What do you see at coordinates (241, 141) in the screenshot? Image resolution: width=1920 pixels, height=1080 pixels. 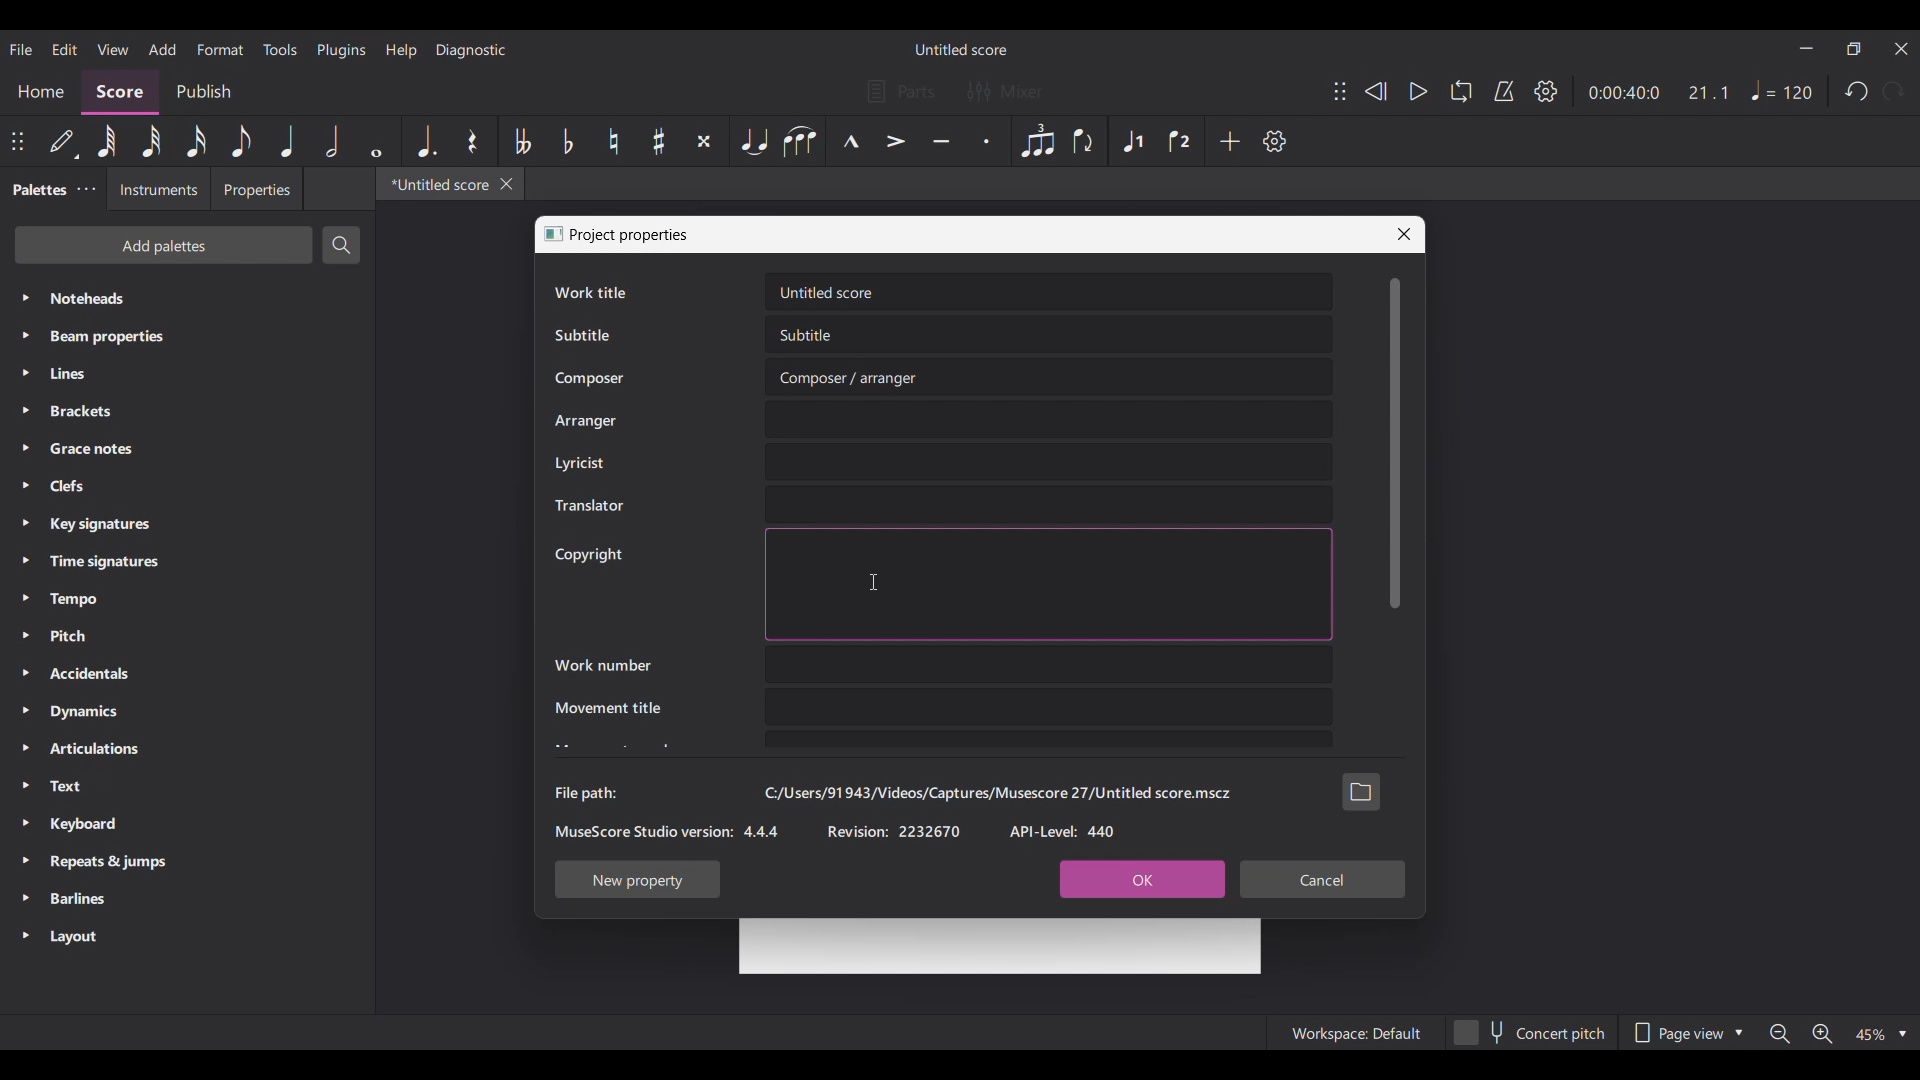 I see `8th note` at bounding box center [241, 141].